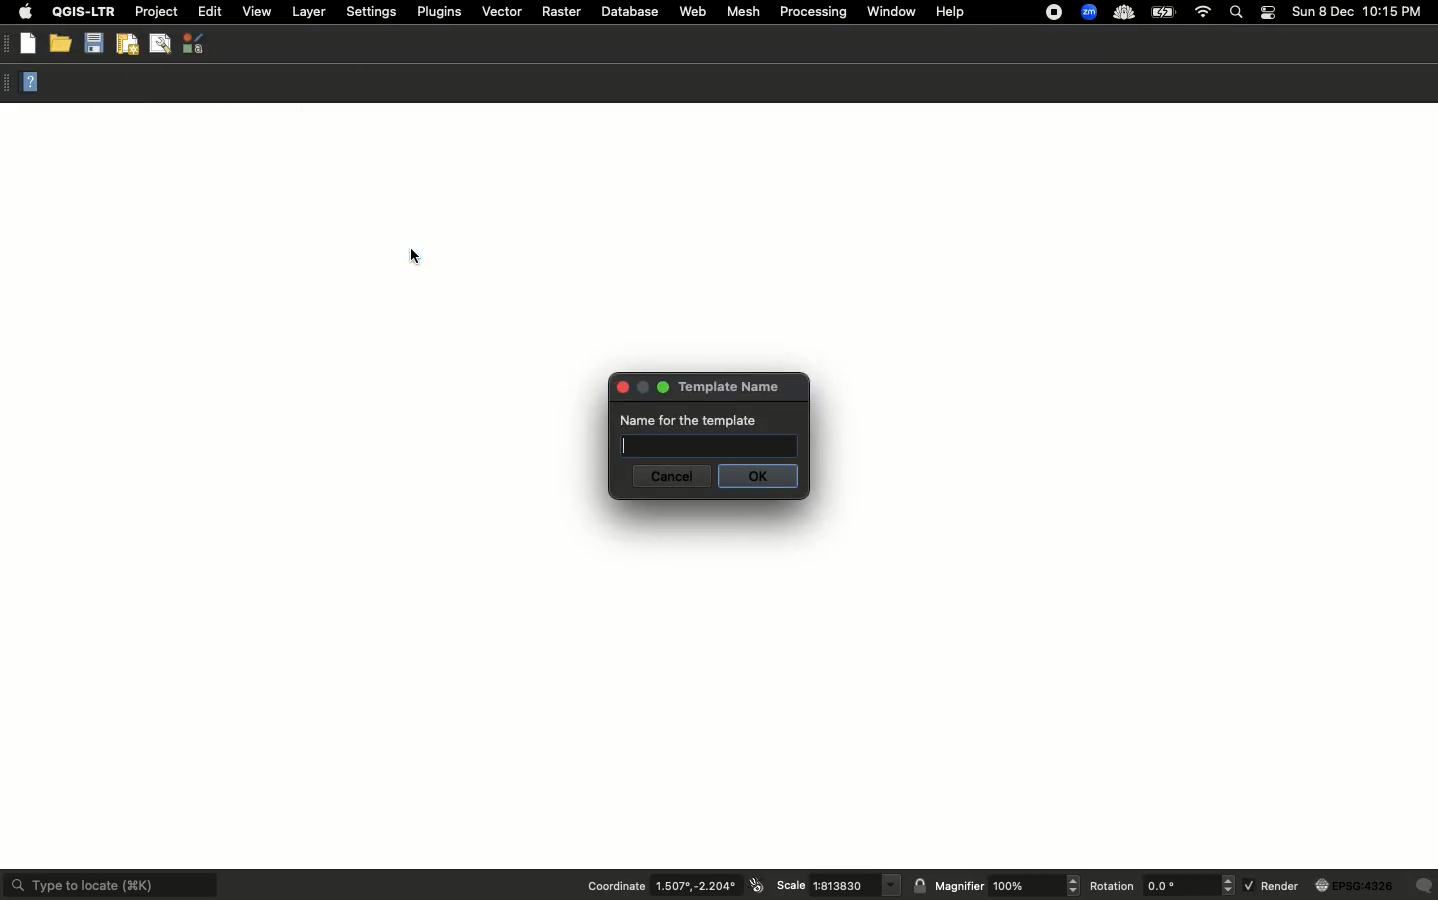  I want to click on Edit, so click(207, 12).